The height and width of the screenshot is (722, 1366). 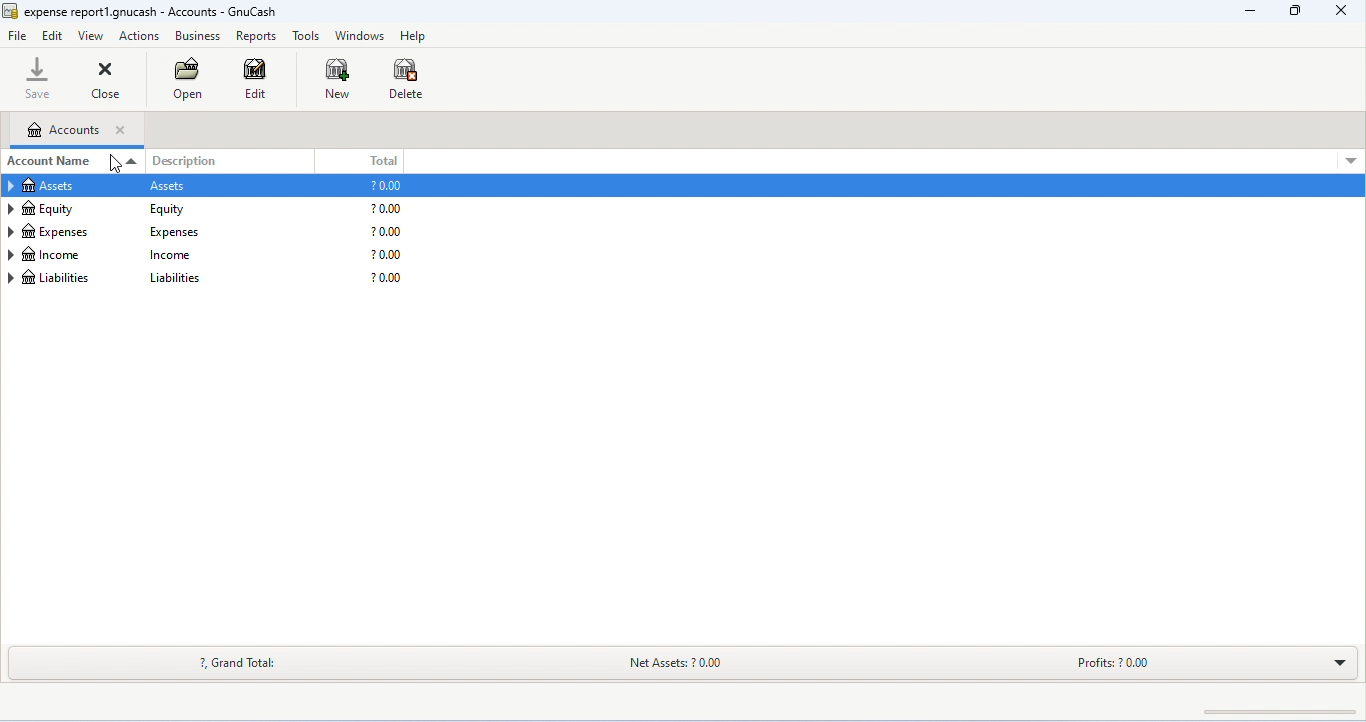 I want to click on income, so click(x=56, y=255).